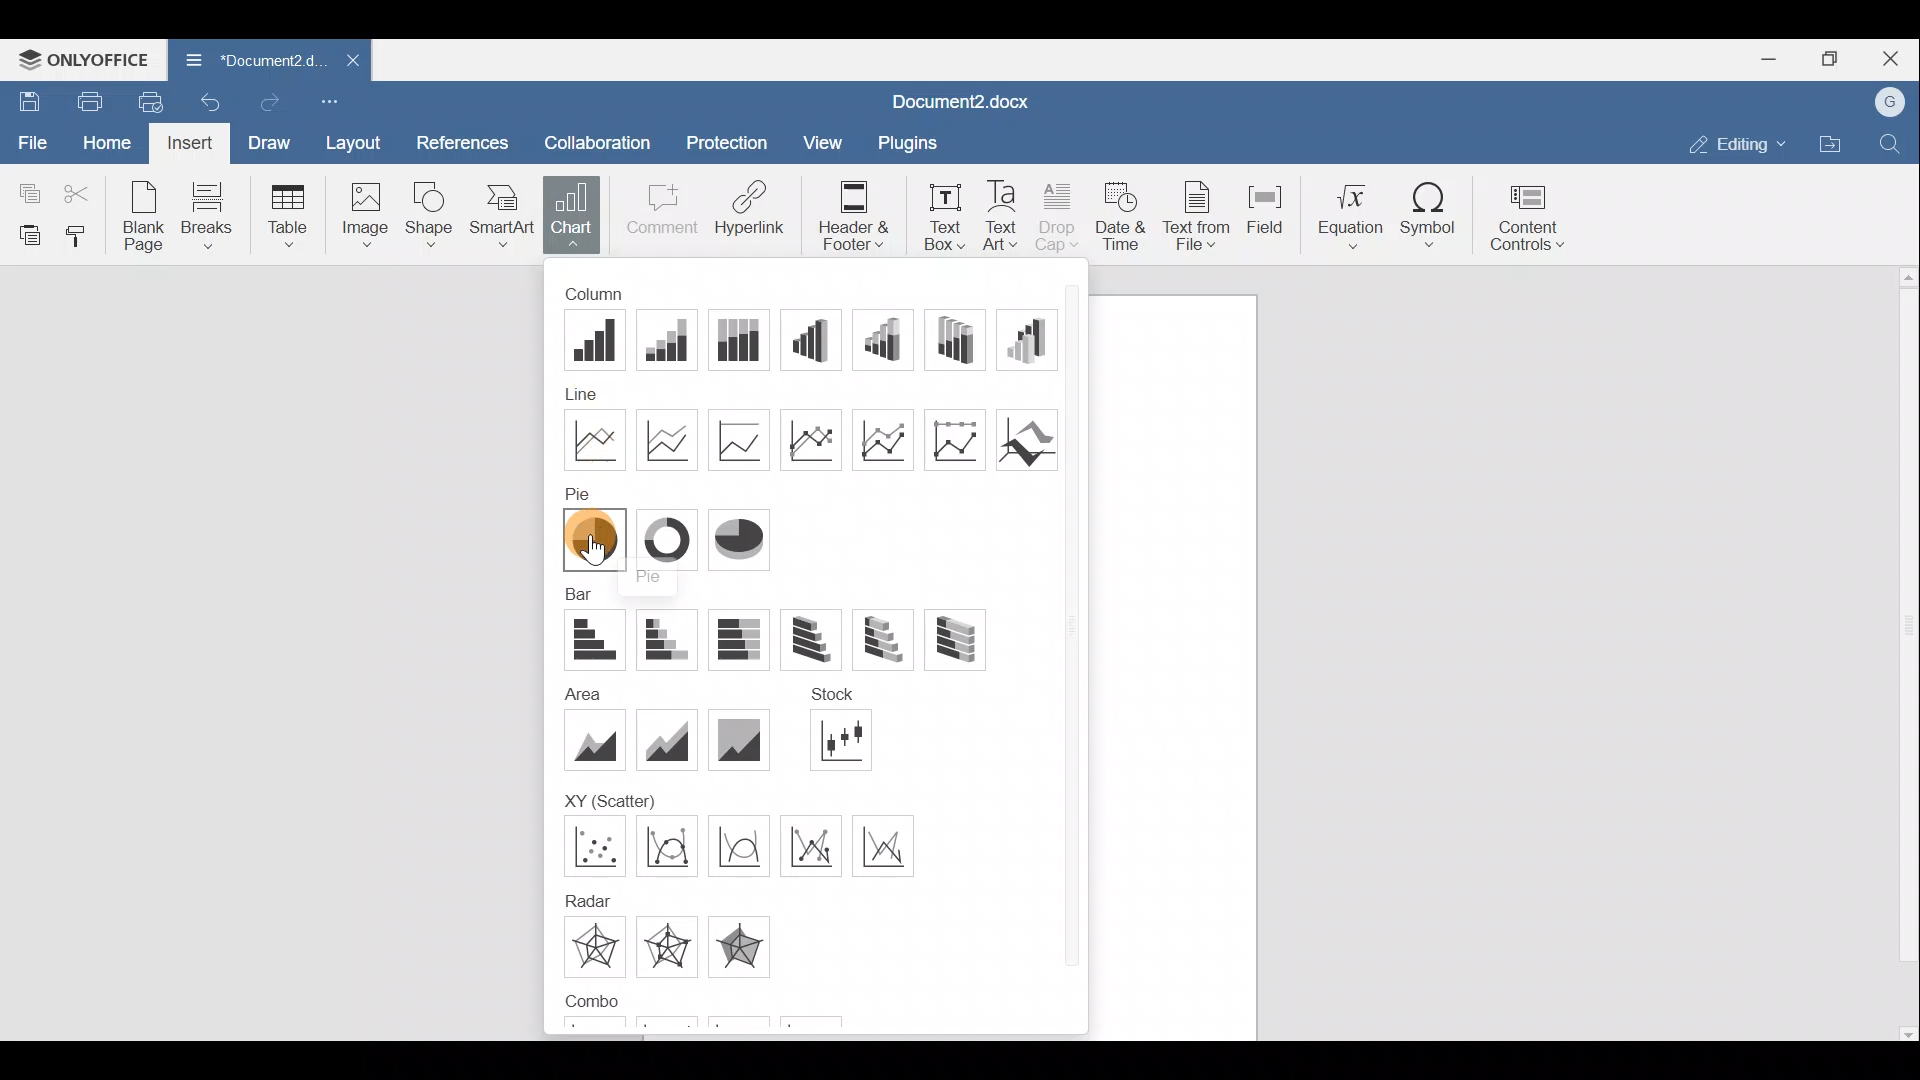 The image size is (1920, 1080). What do you see at coordinates (500, 213) in the screenshot?
I see `SmartArt` at bounding box center [500, 213].